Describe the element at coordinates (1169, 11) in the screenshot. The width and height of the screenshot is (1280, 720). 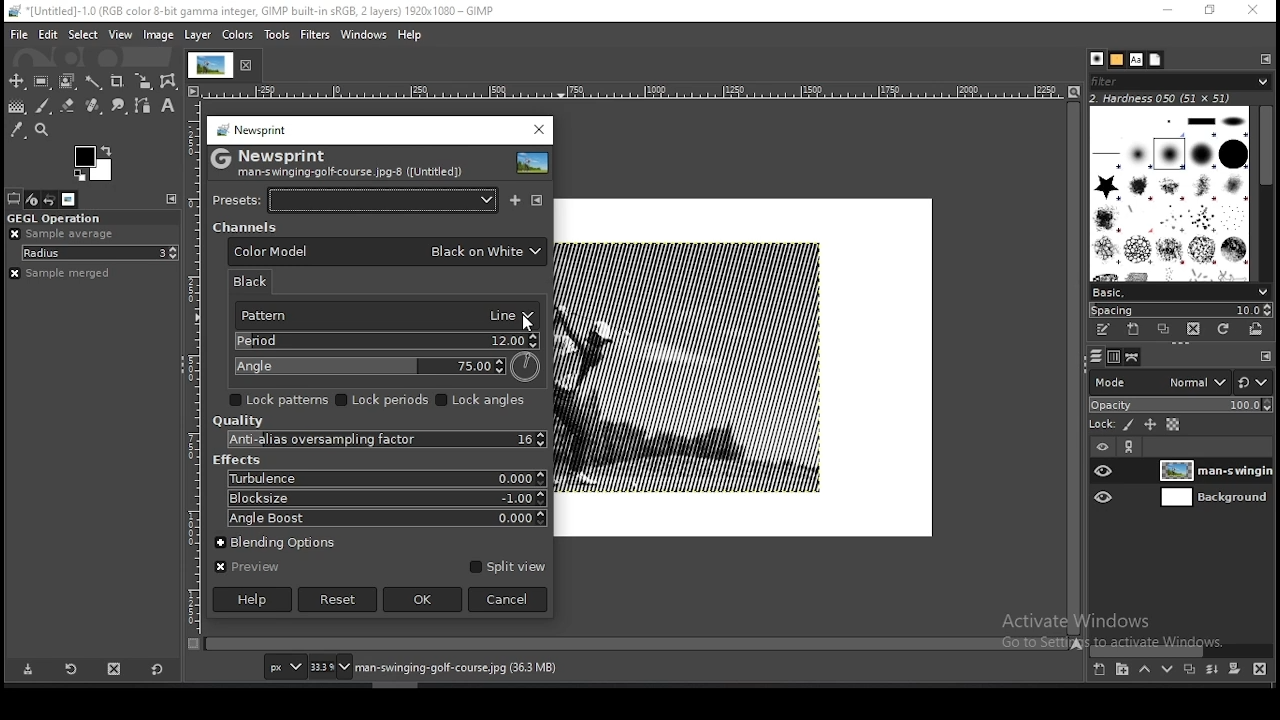
I see `minimize` at that location.